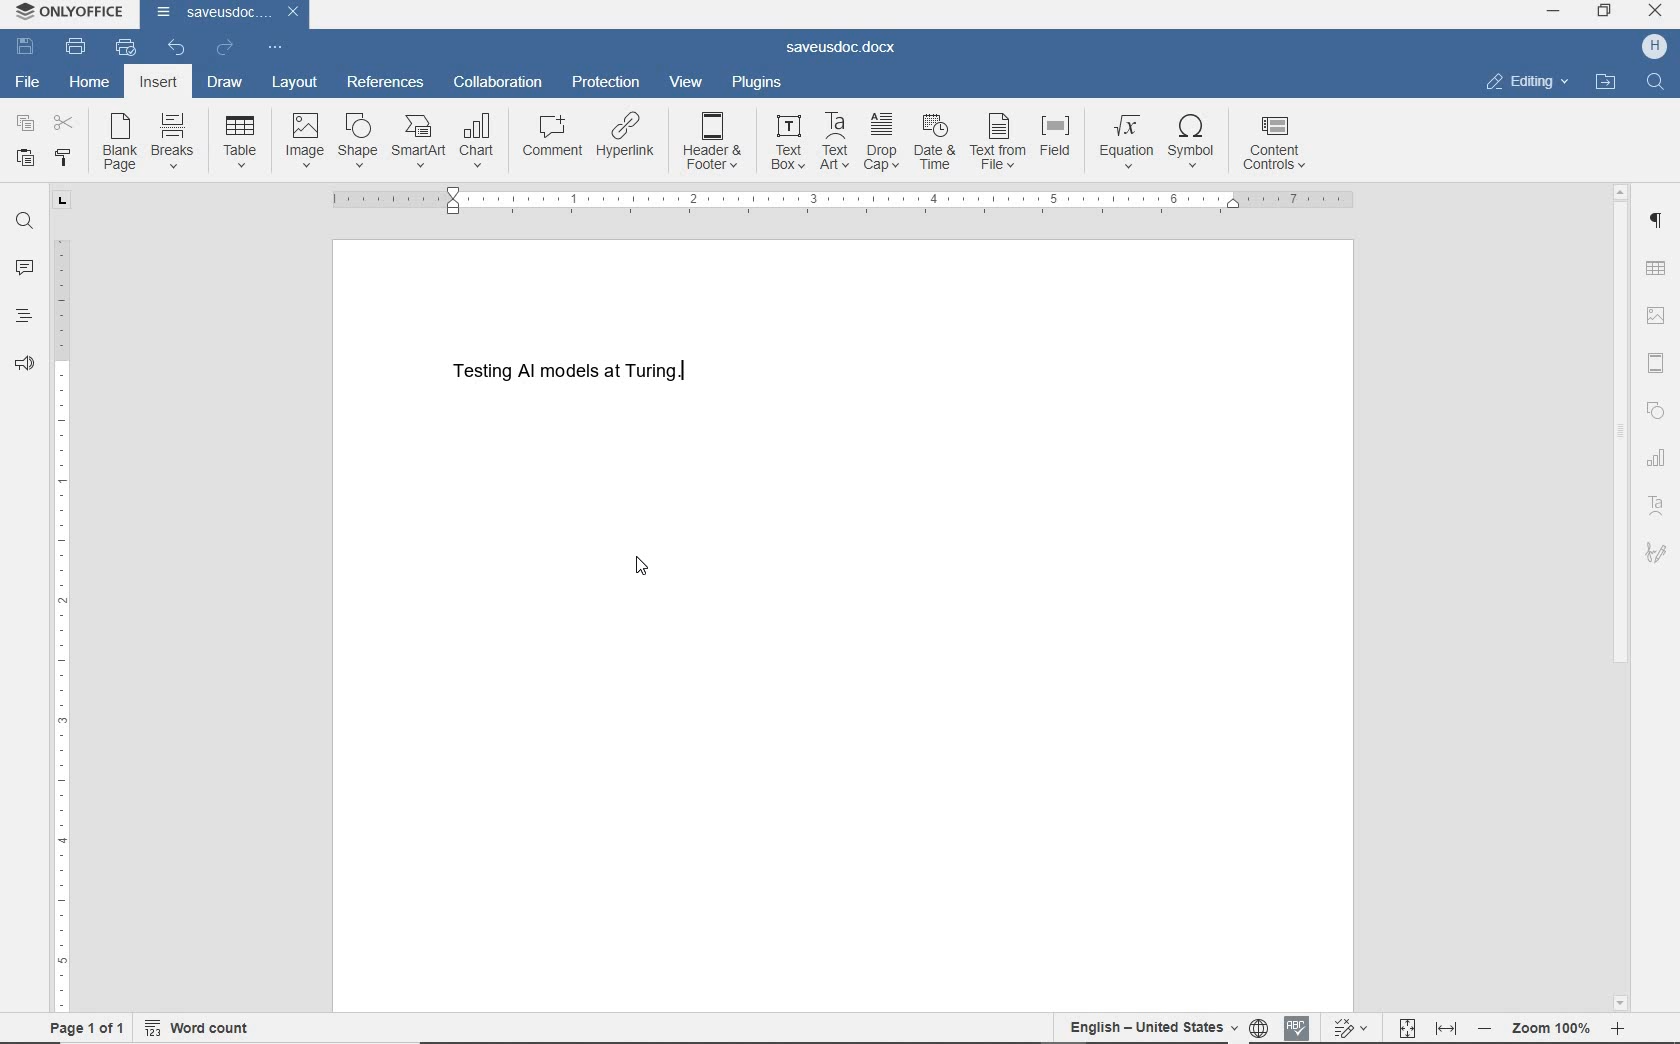 Image resolution: width=1680 pixels, height=1044 pixels. What do you see at coordinates (1607, 84) in the screenshot?
I see `open file location` at bounding box center [1607, 84].